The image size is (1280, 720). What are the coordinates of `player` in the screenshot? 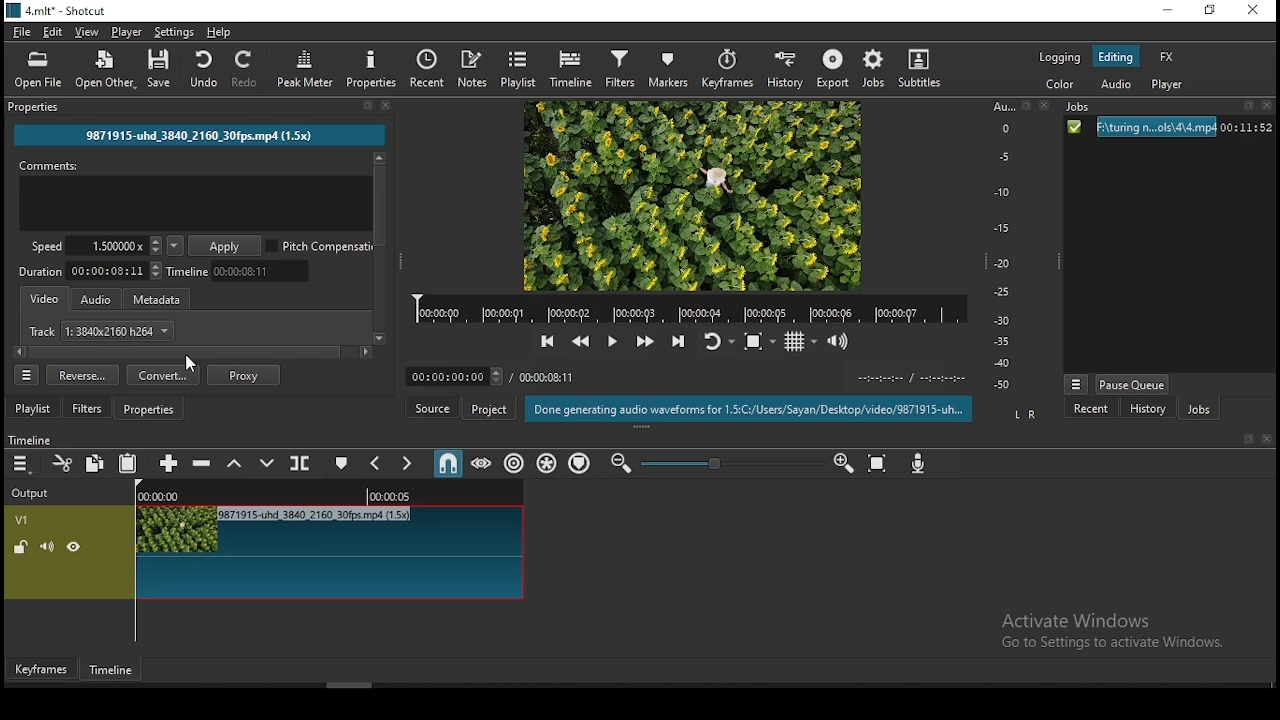 It's located at (126, 31).